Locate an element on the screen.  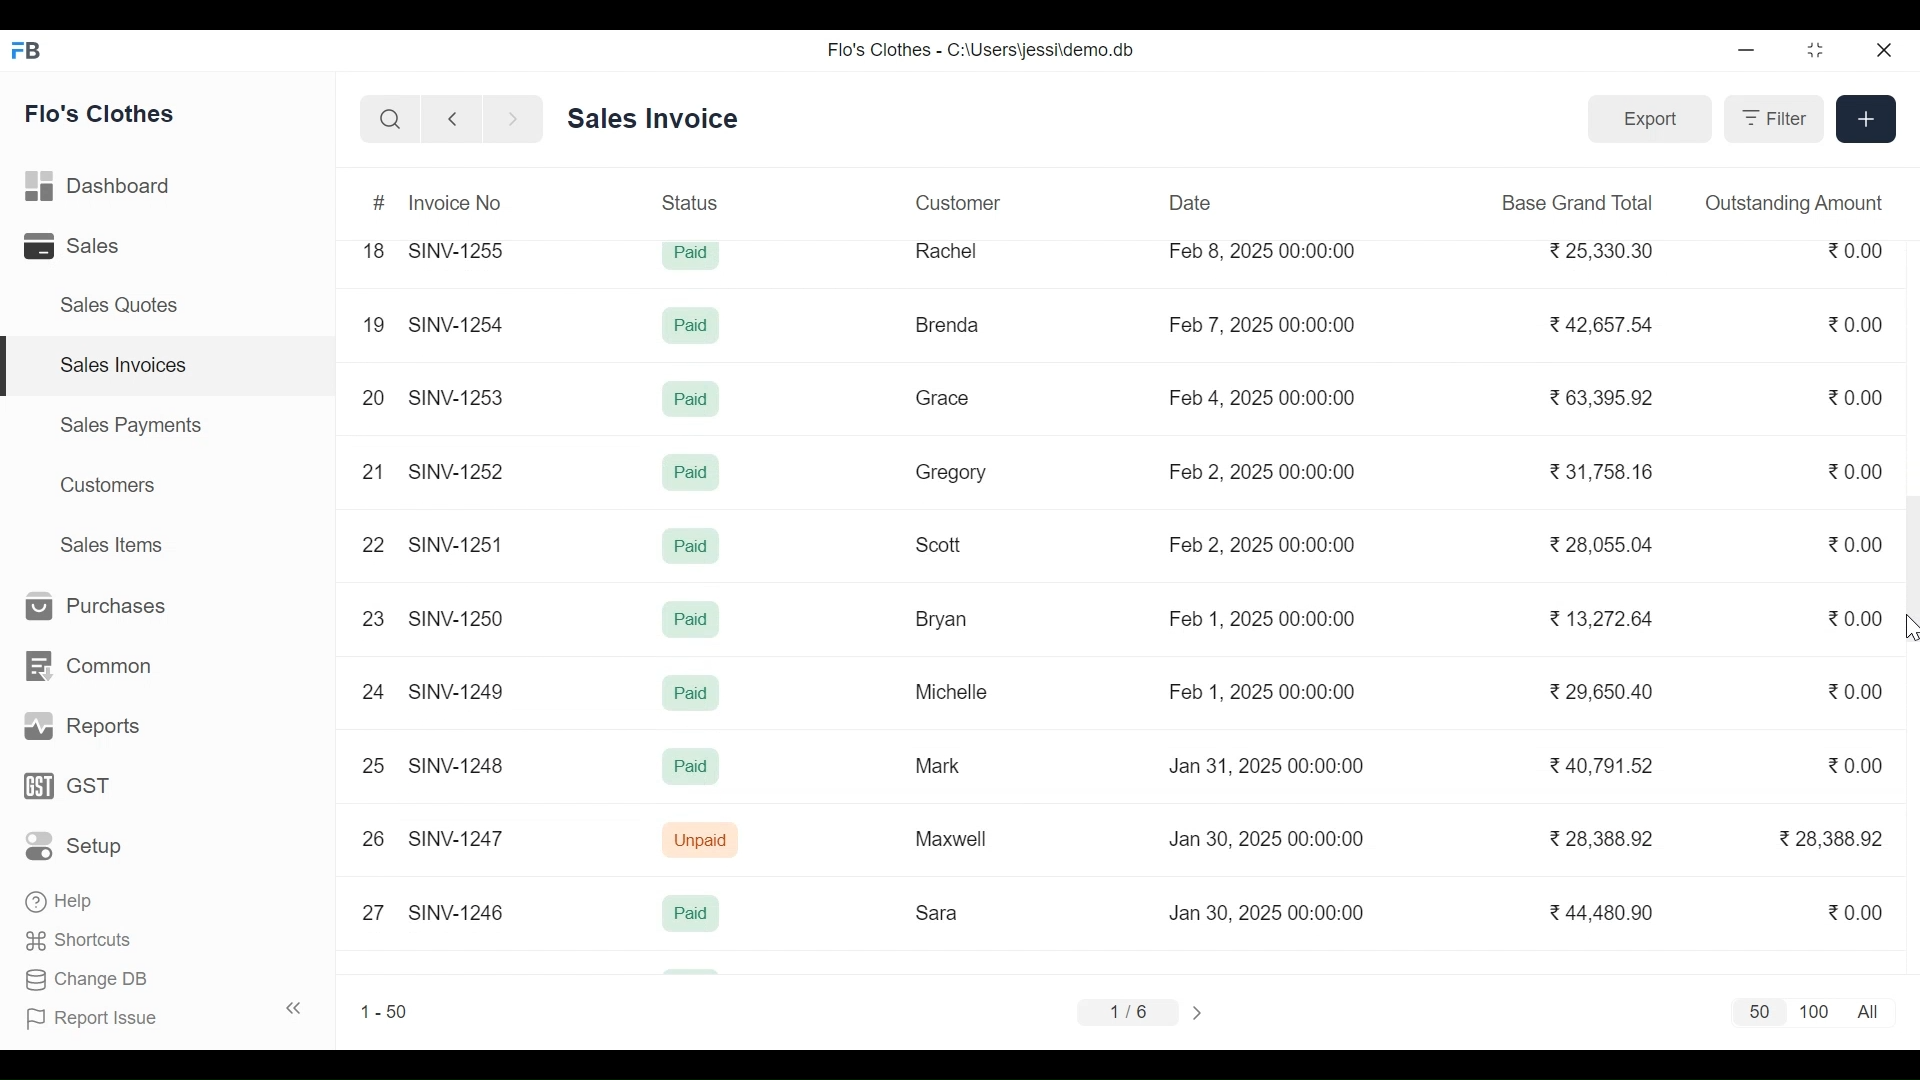
Paid is located at coordinates (694, 254).